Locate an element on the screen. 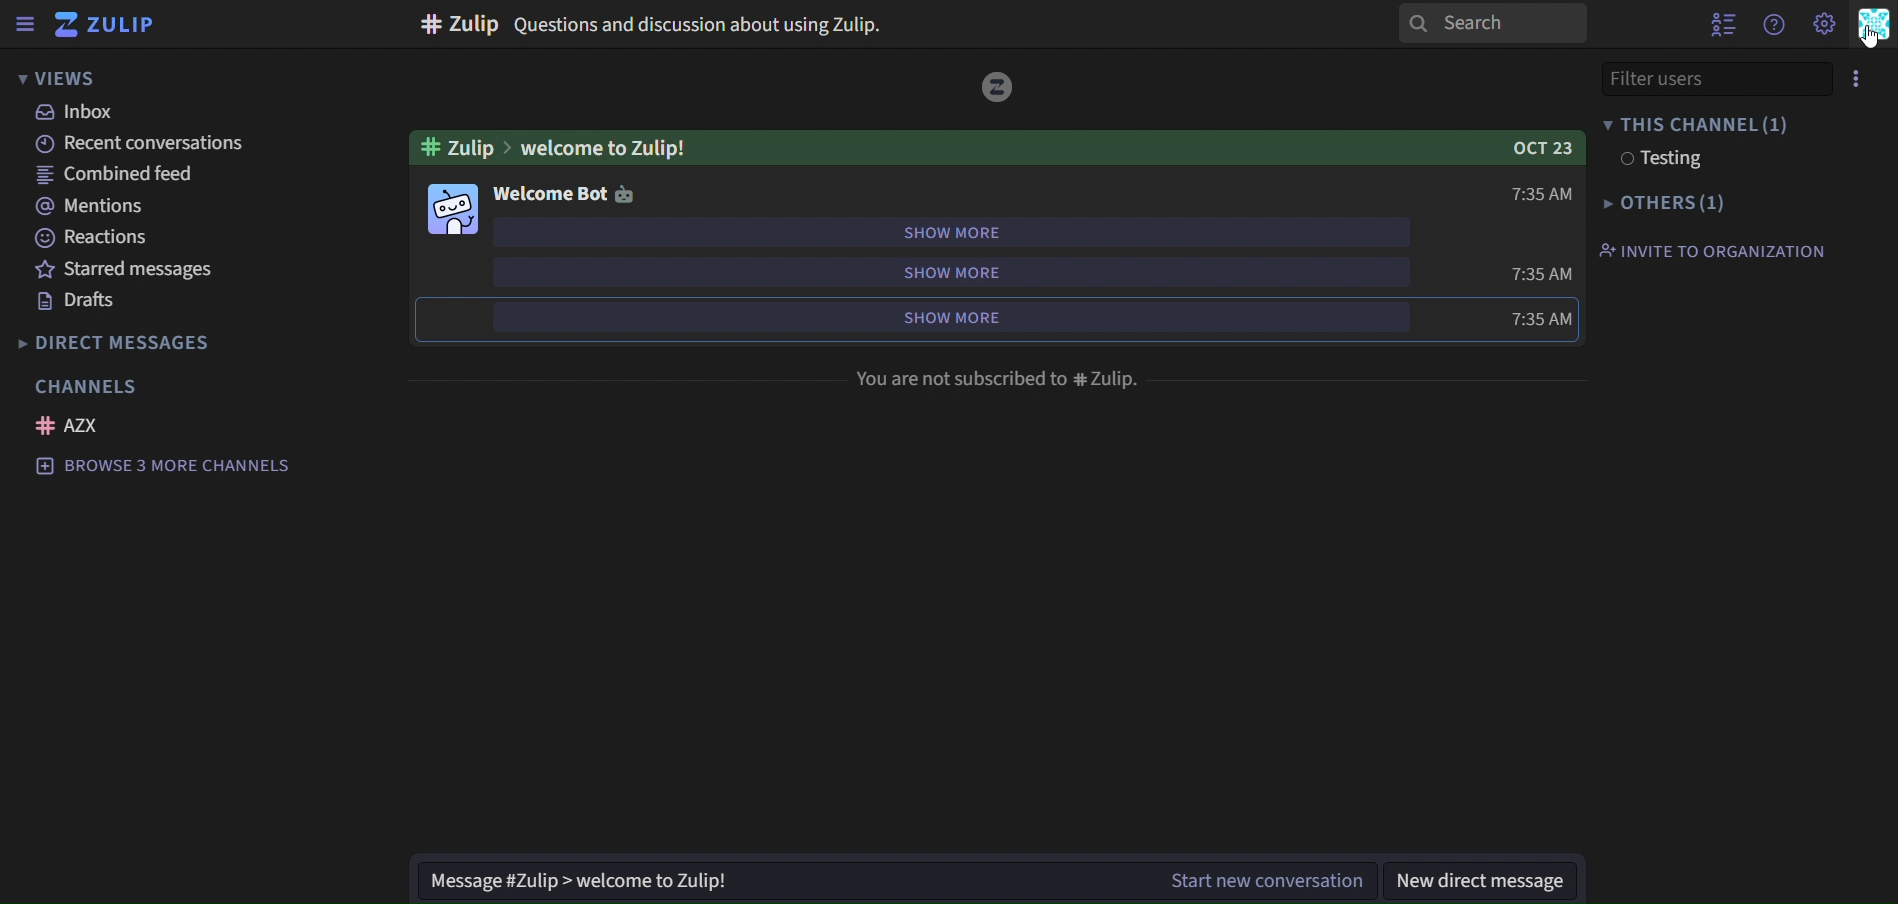 The image size is (1898, 904). new direct message is located at coordinates (1482, 880).